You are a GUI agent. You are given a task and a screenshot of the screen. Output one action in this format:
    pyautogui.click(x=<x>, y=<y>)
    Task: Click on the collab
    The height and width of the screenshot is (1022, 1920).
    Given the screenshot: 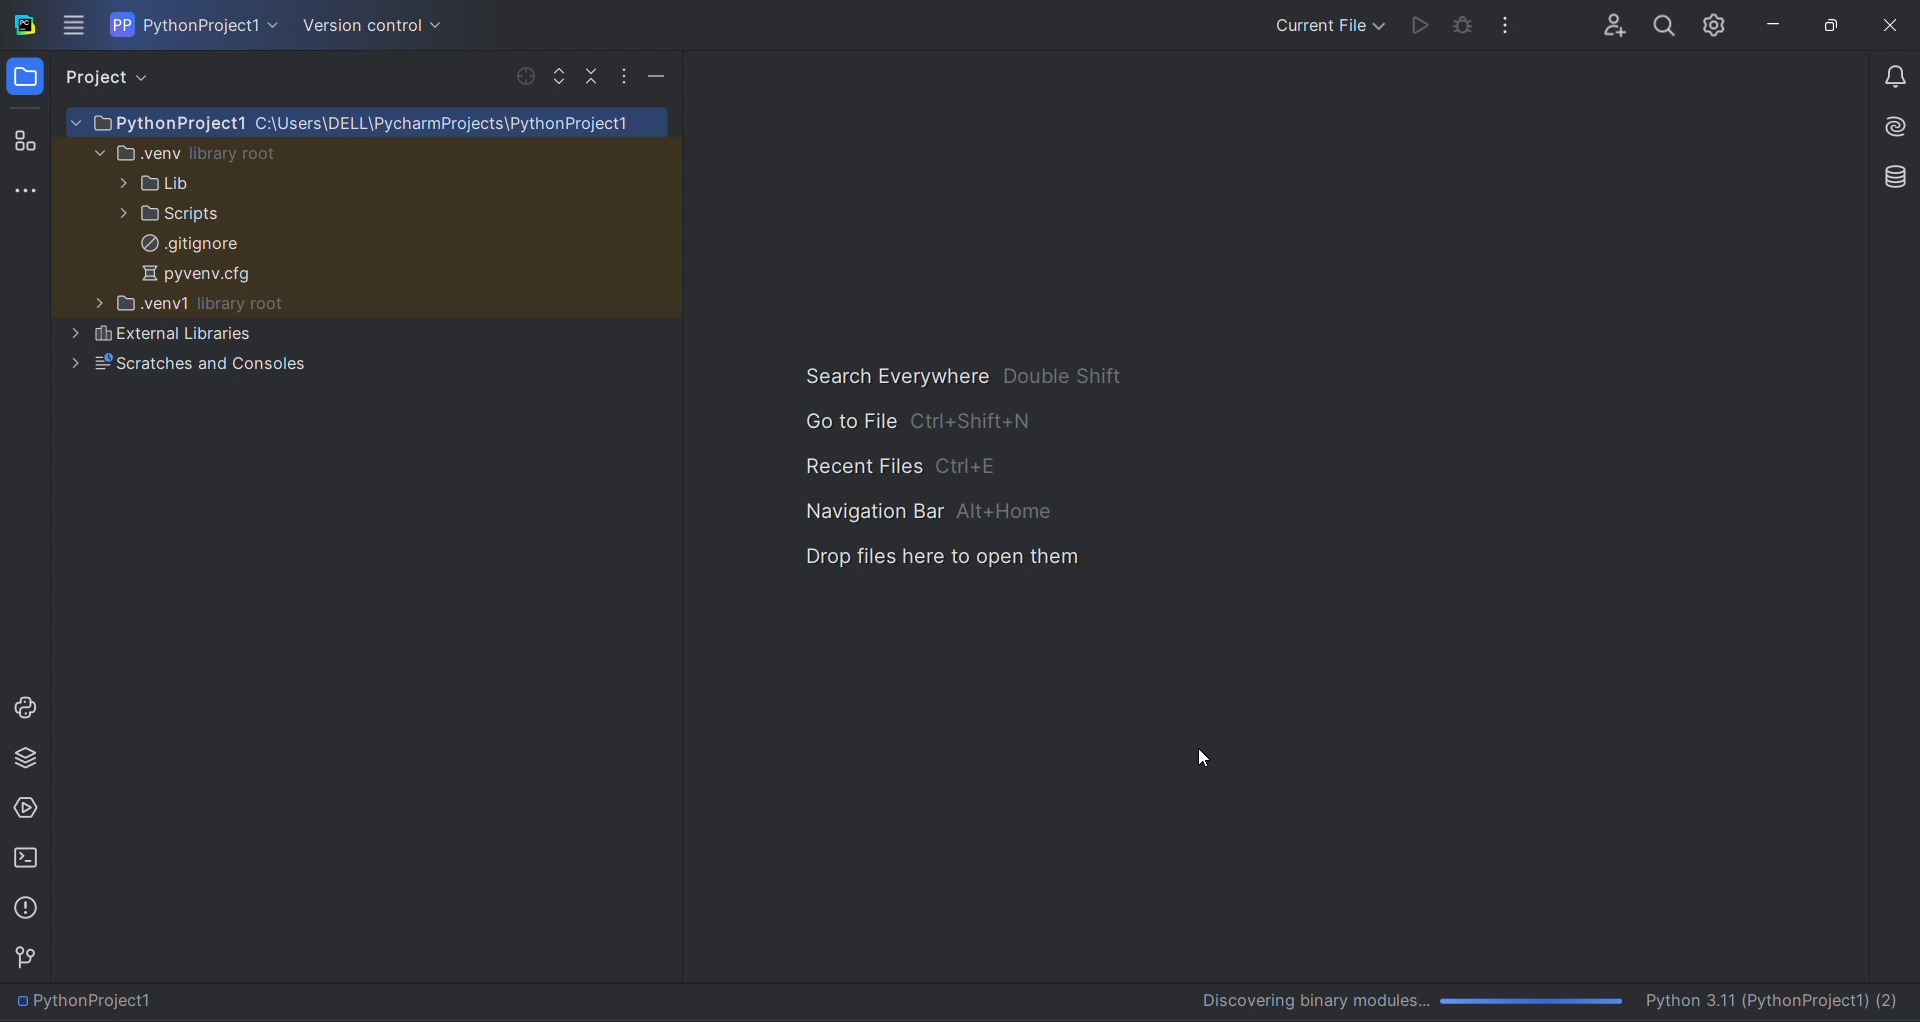 What is the action you would take?
    pyautogui.click(x=1606, y=20)
    